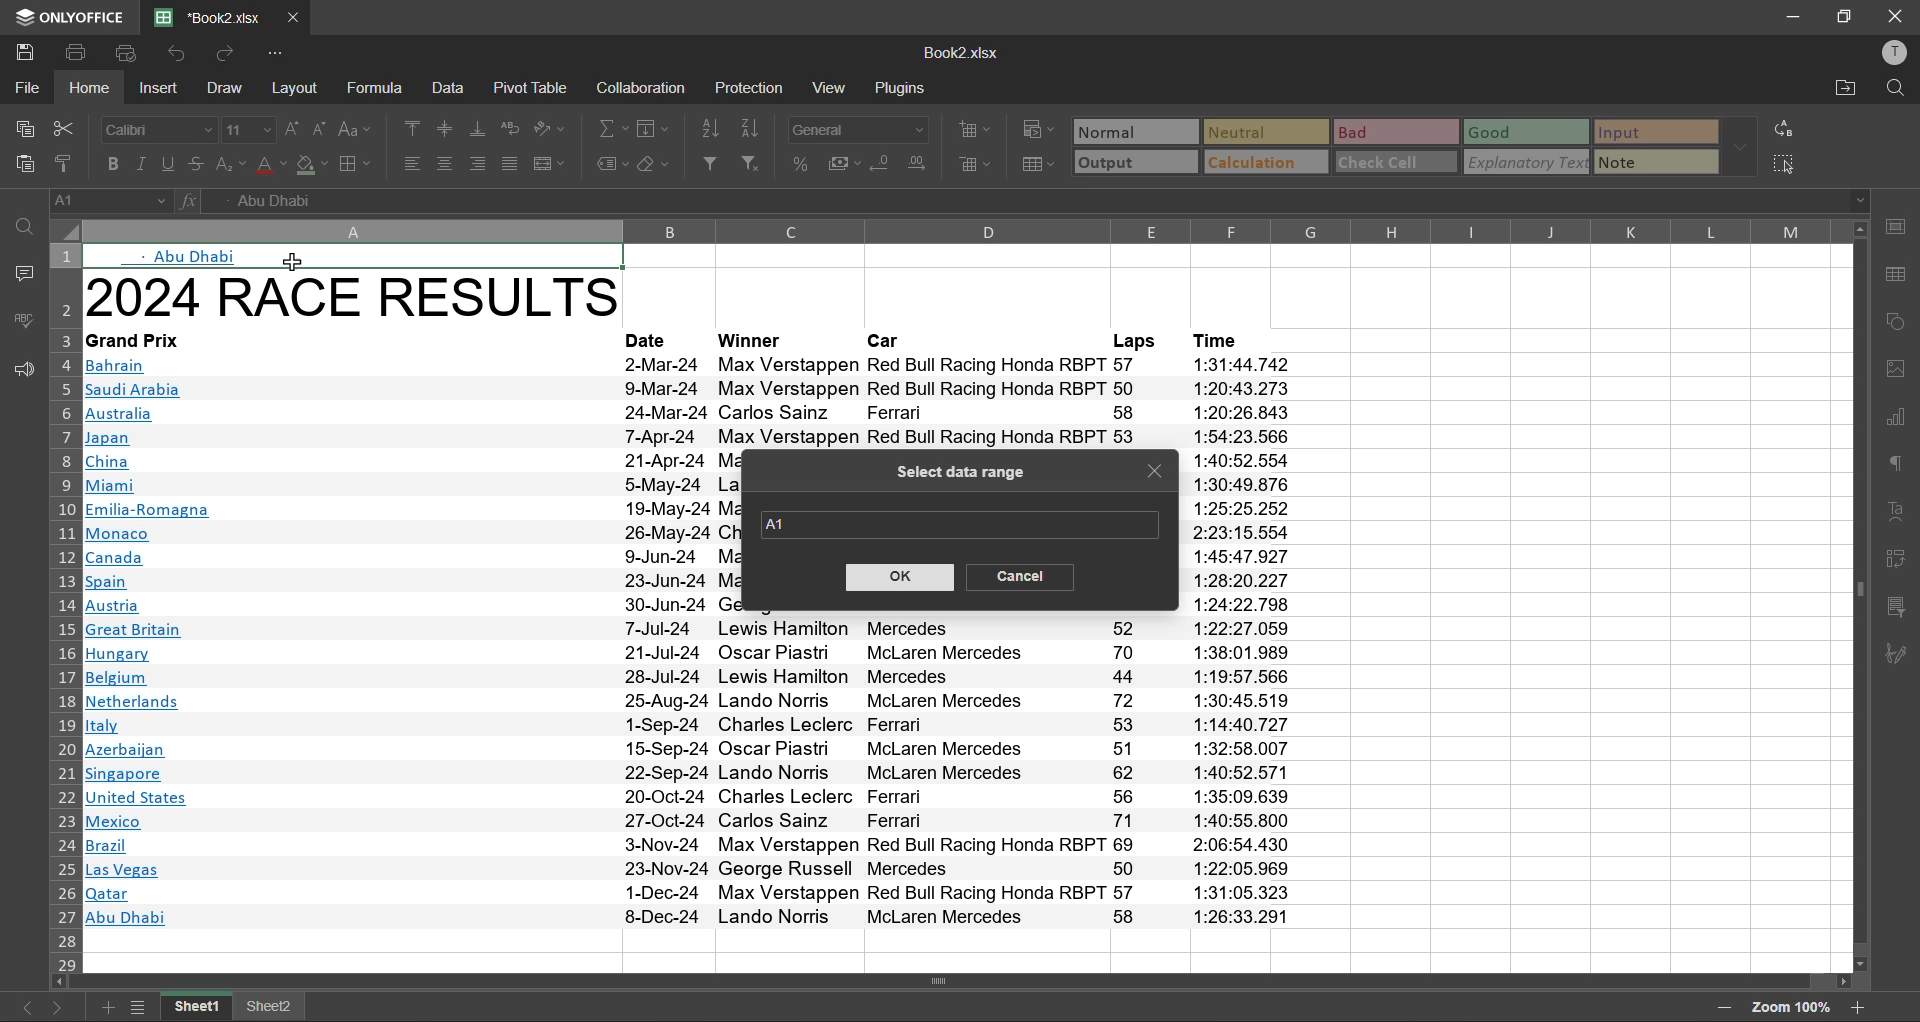 This screenshot has width=1920, height=1022. Describe the element at coordinates (188, 1006) in the screenshot. I see `freeze panes` at that location.